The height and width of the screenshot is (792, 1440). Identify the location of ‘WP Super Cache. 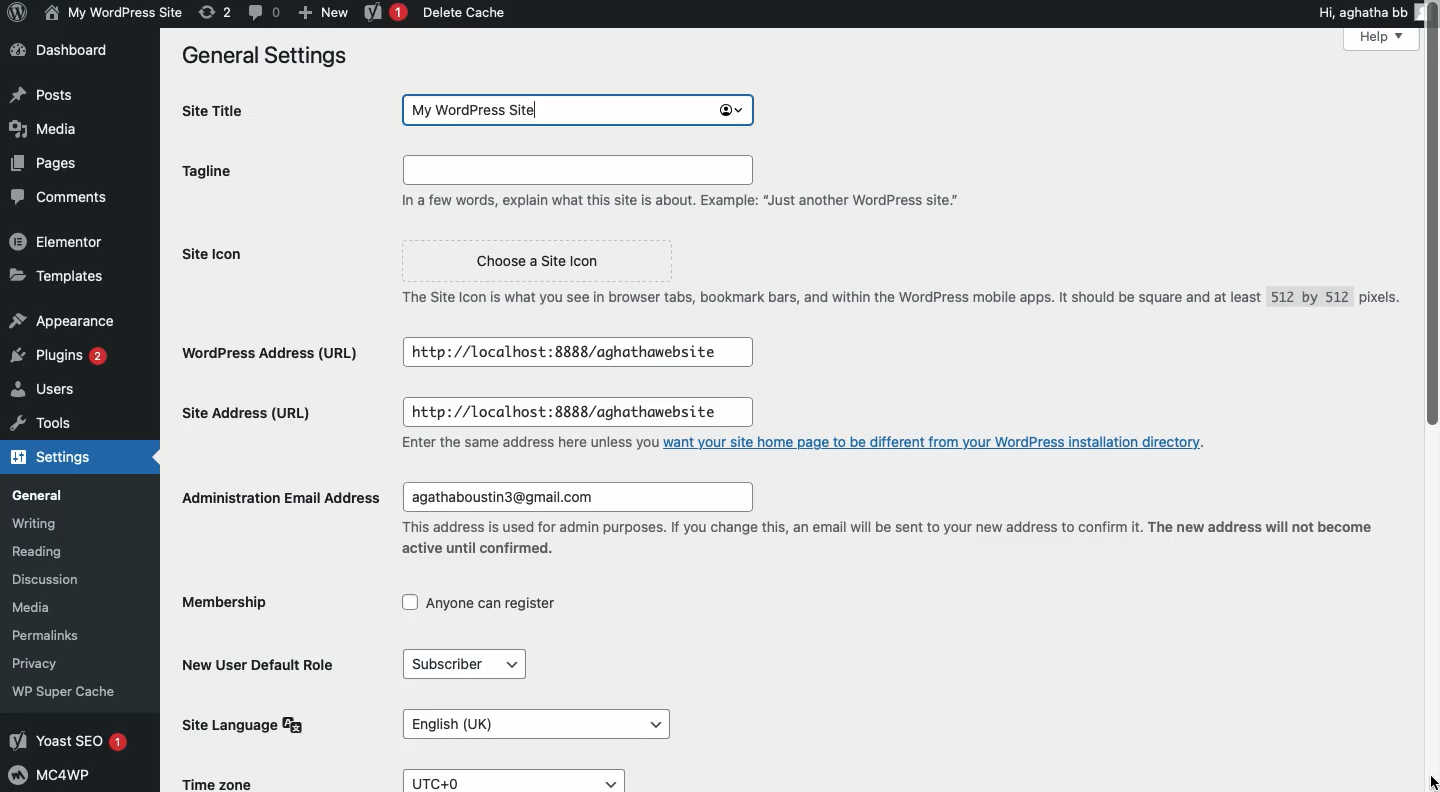
(65, 692).